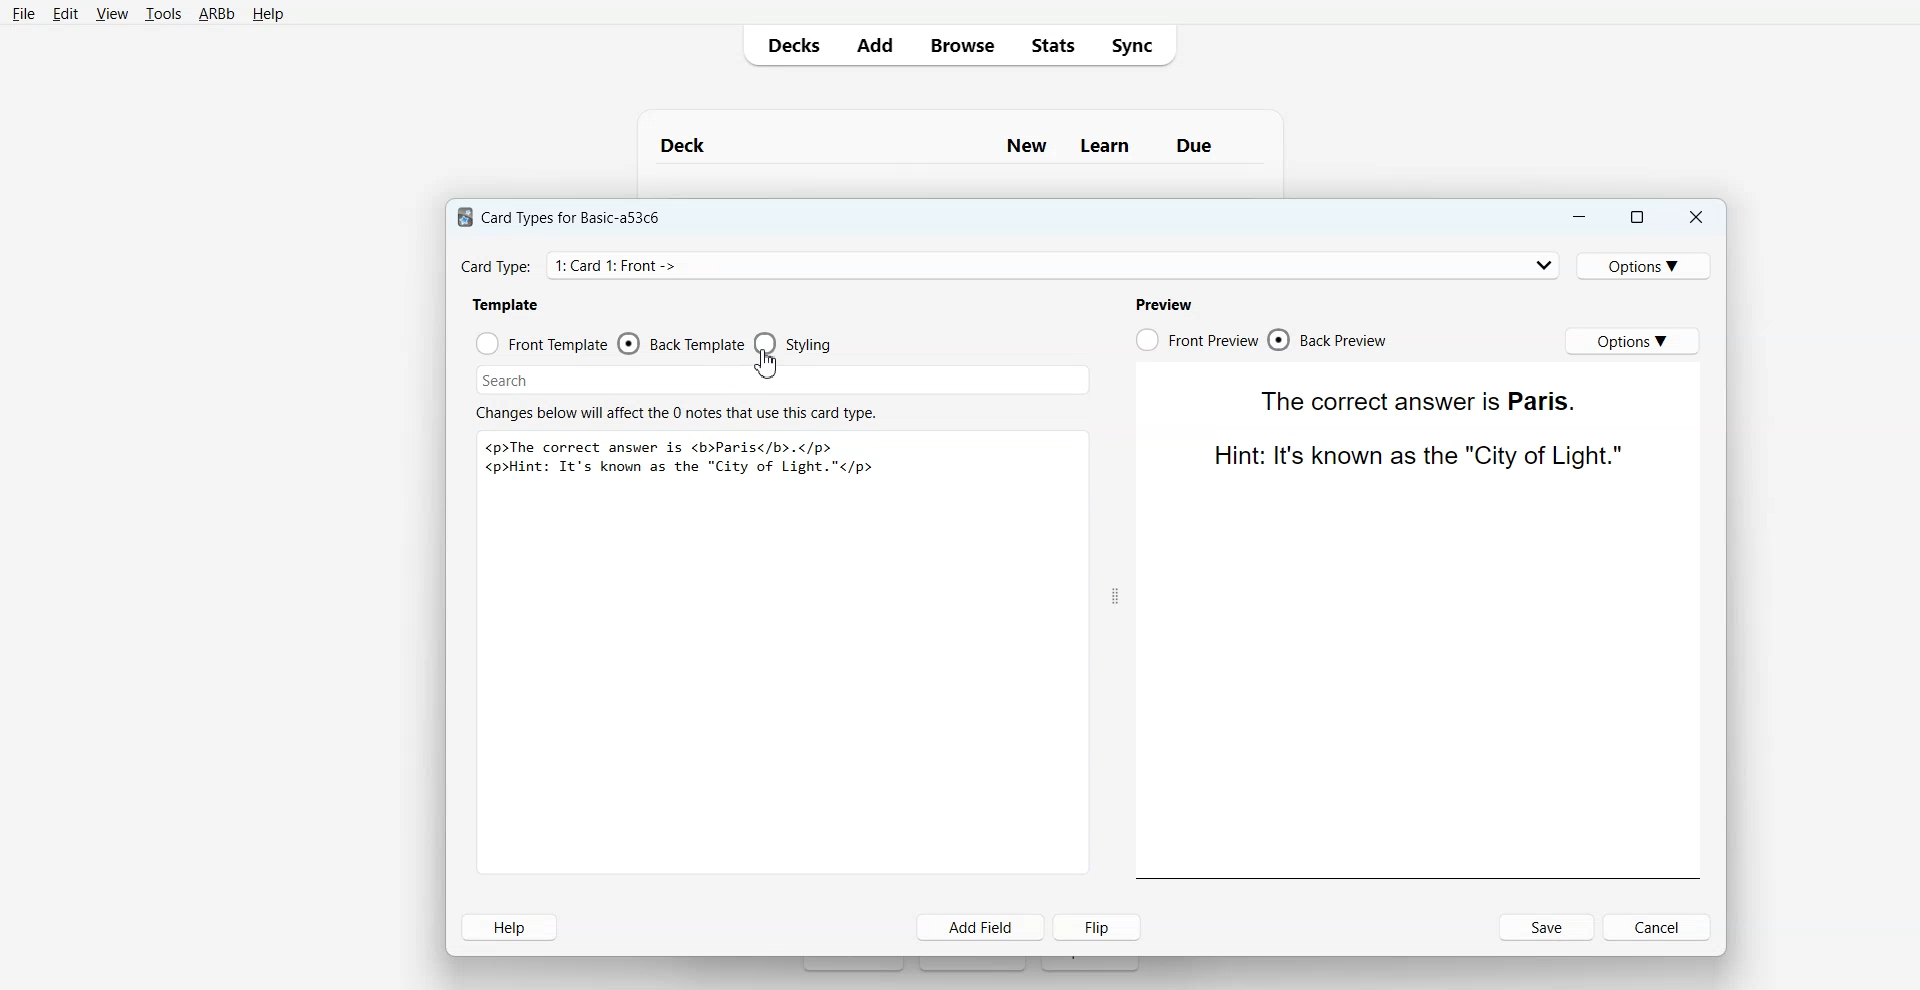 Image resolution: width=1920 pixels, height=990 pixels. Describe the element at coordinates (66, 14) in the screenshot. I see `Edit` at that location.